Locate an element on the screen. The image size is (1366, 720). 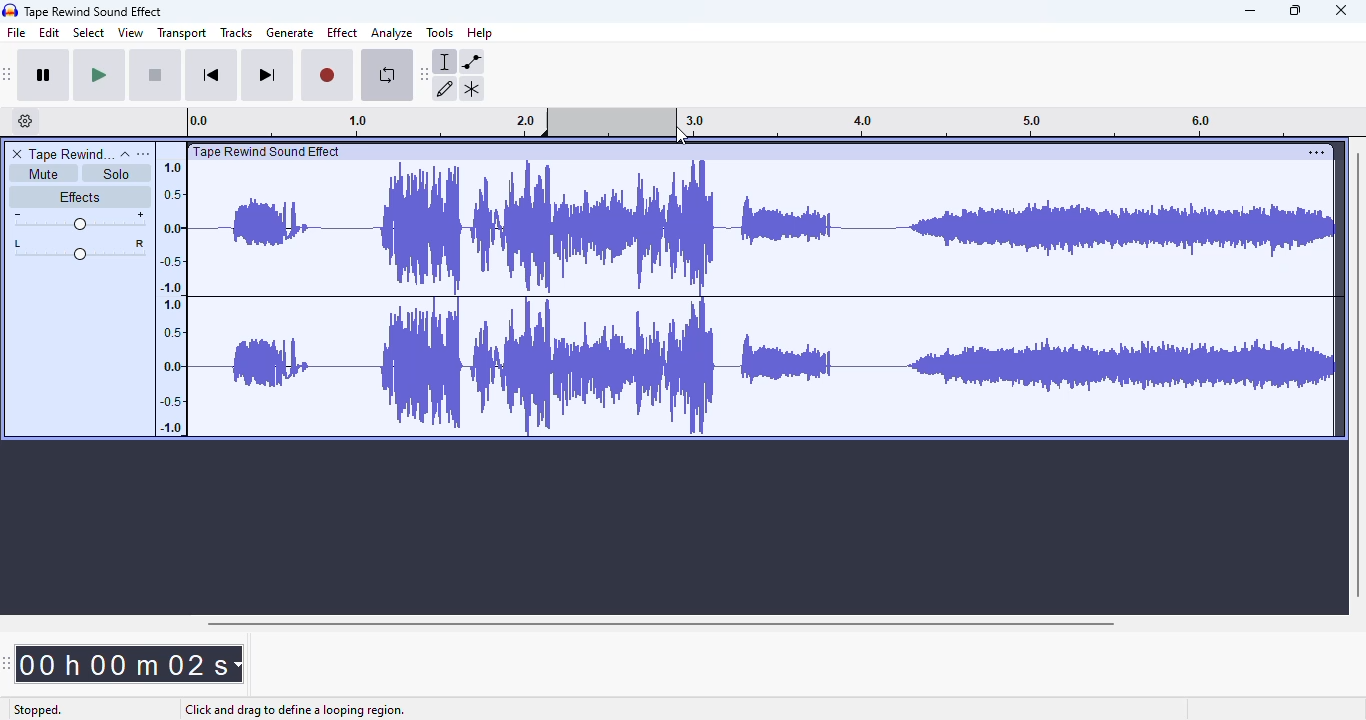
pan is located at coordinates (78, 251).